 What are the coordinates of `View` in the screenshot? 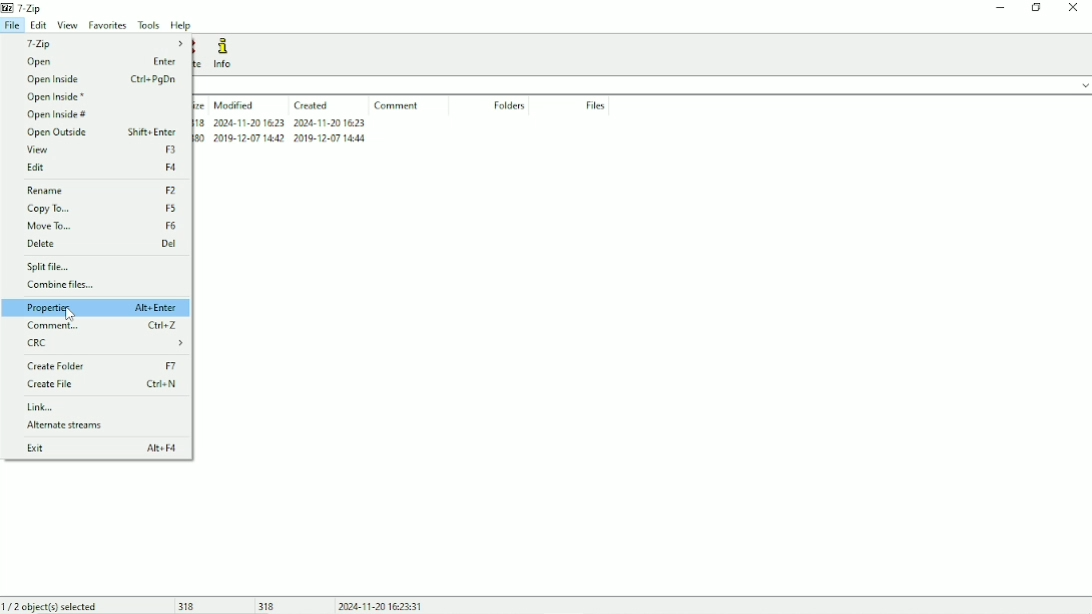 It's located at (103, 149).